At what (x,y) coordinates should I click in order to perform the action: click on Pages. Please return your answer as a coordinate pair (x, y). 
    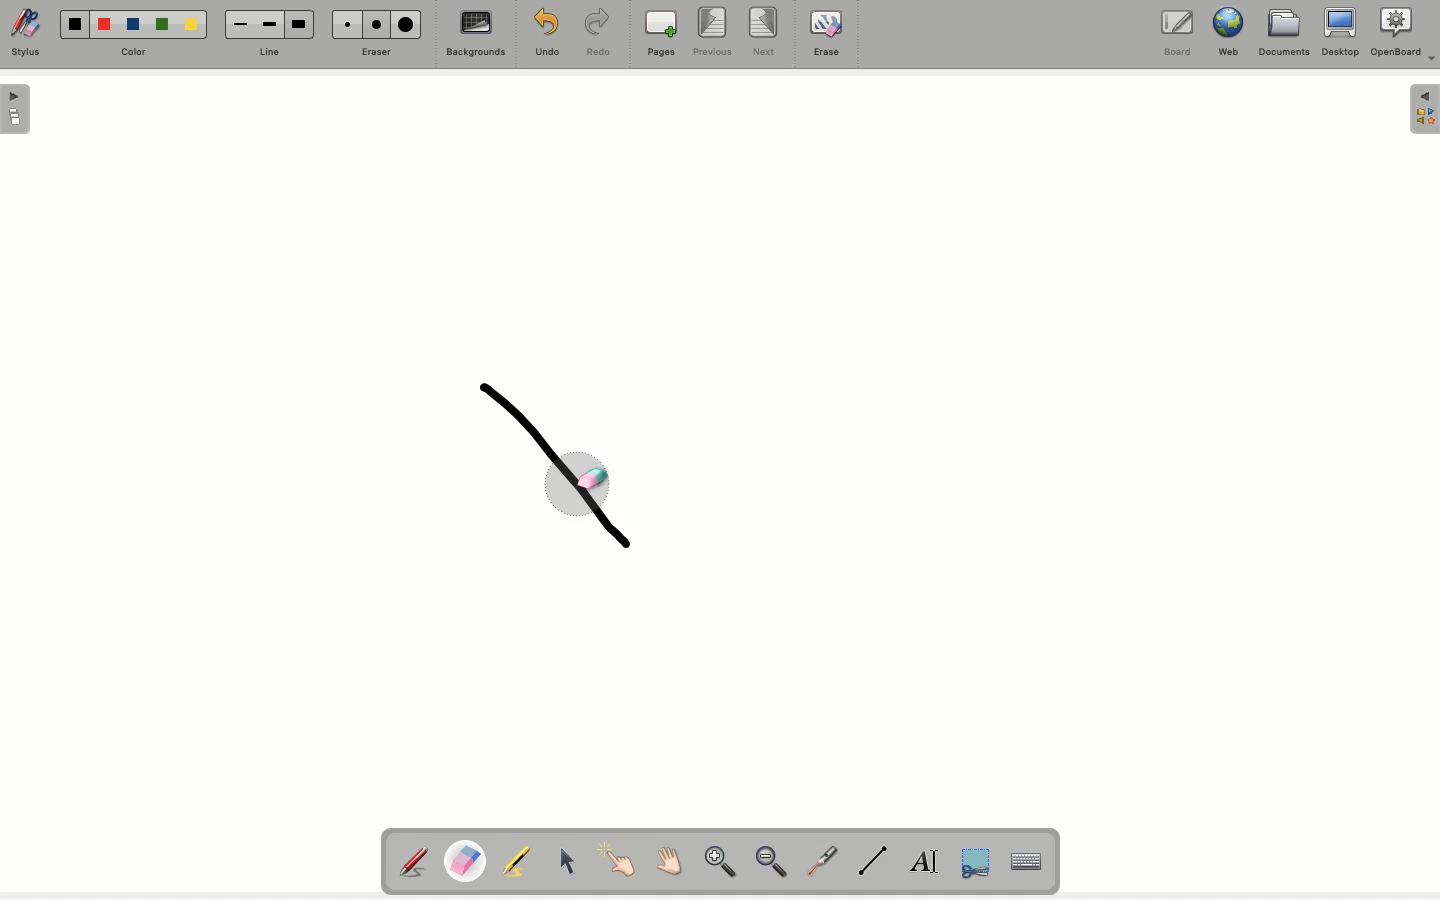
    Looking at the image, I should click on (663, 34).